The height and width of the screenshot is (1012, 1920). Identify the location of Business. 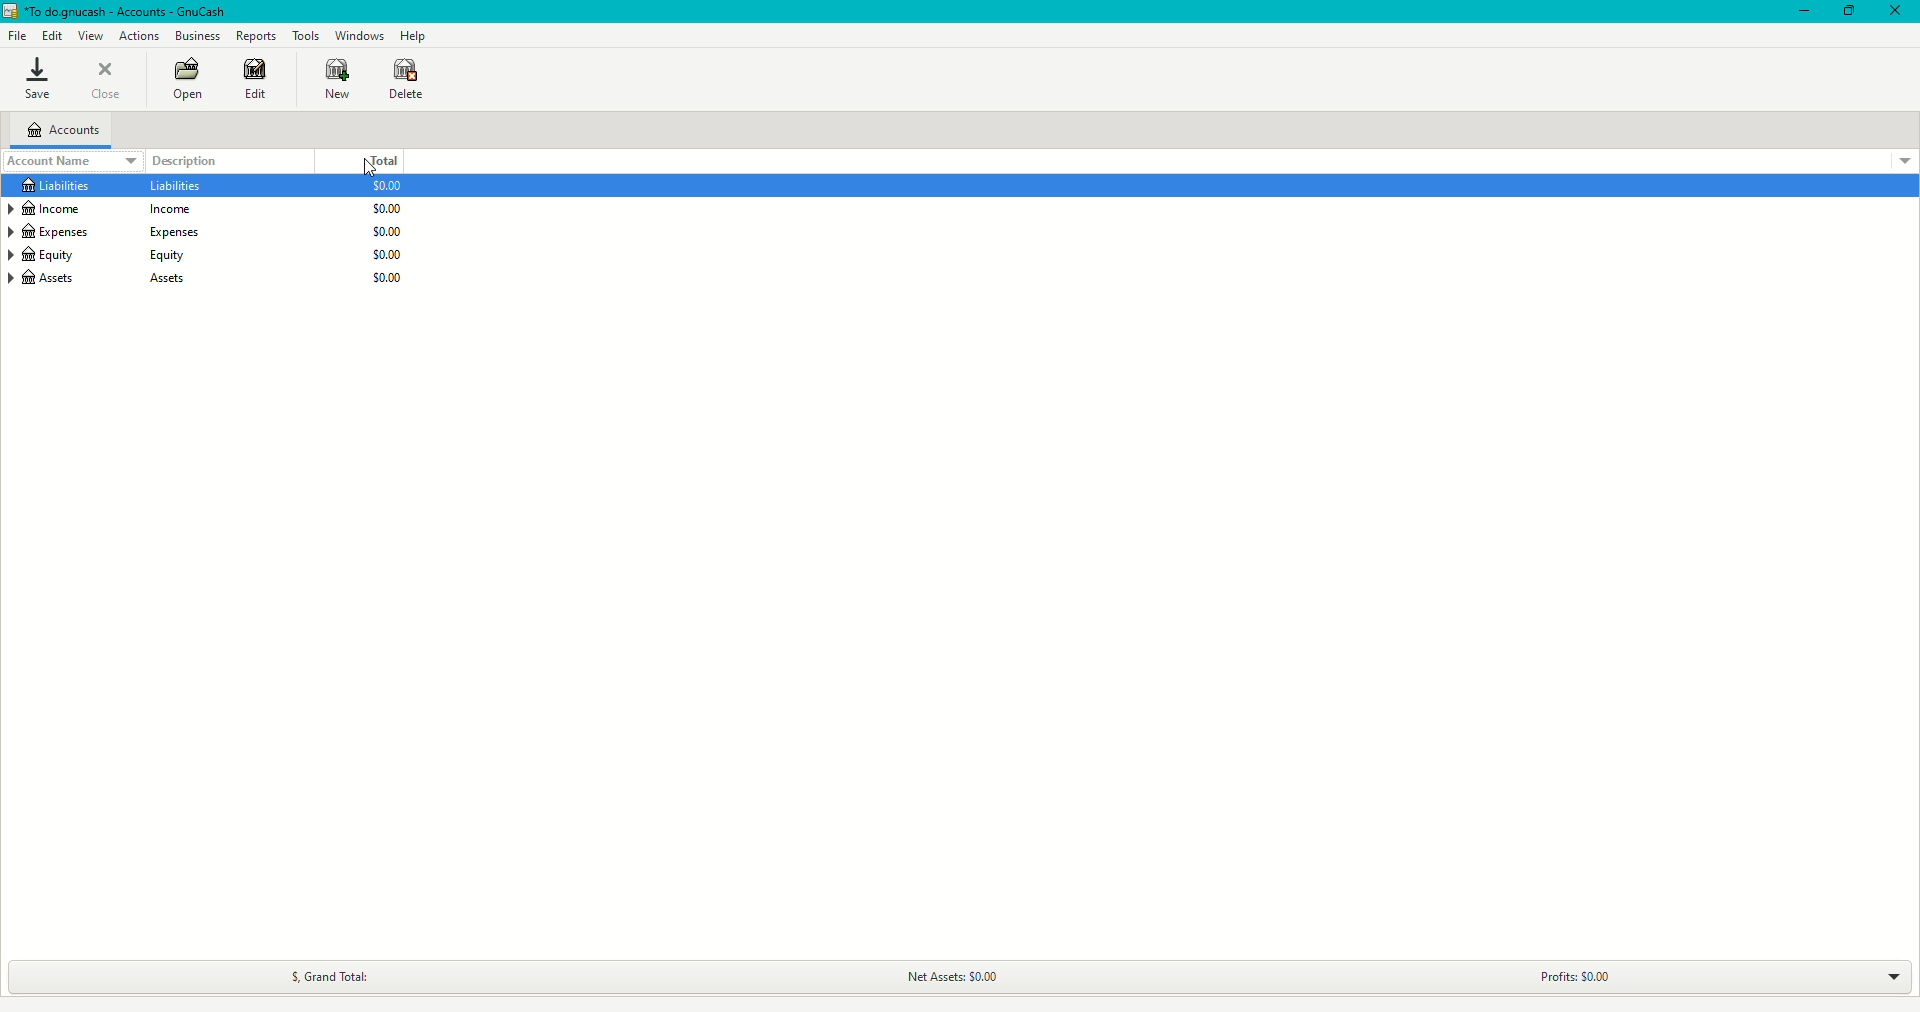
(201, 38).